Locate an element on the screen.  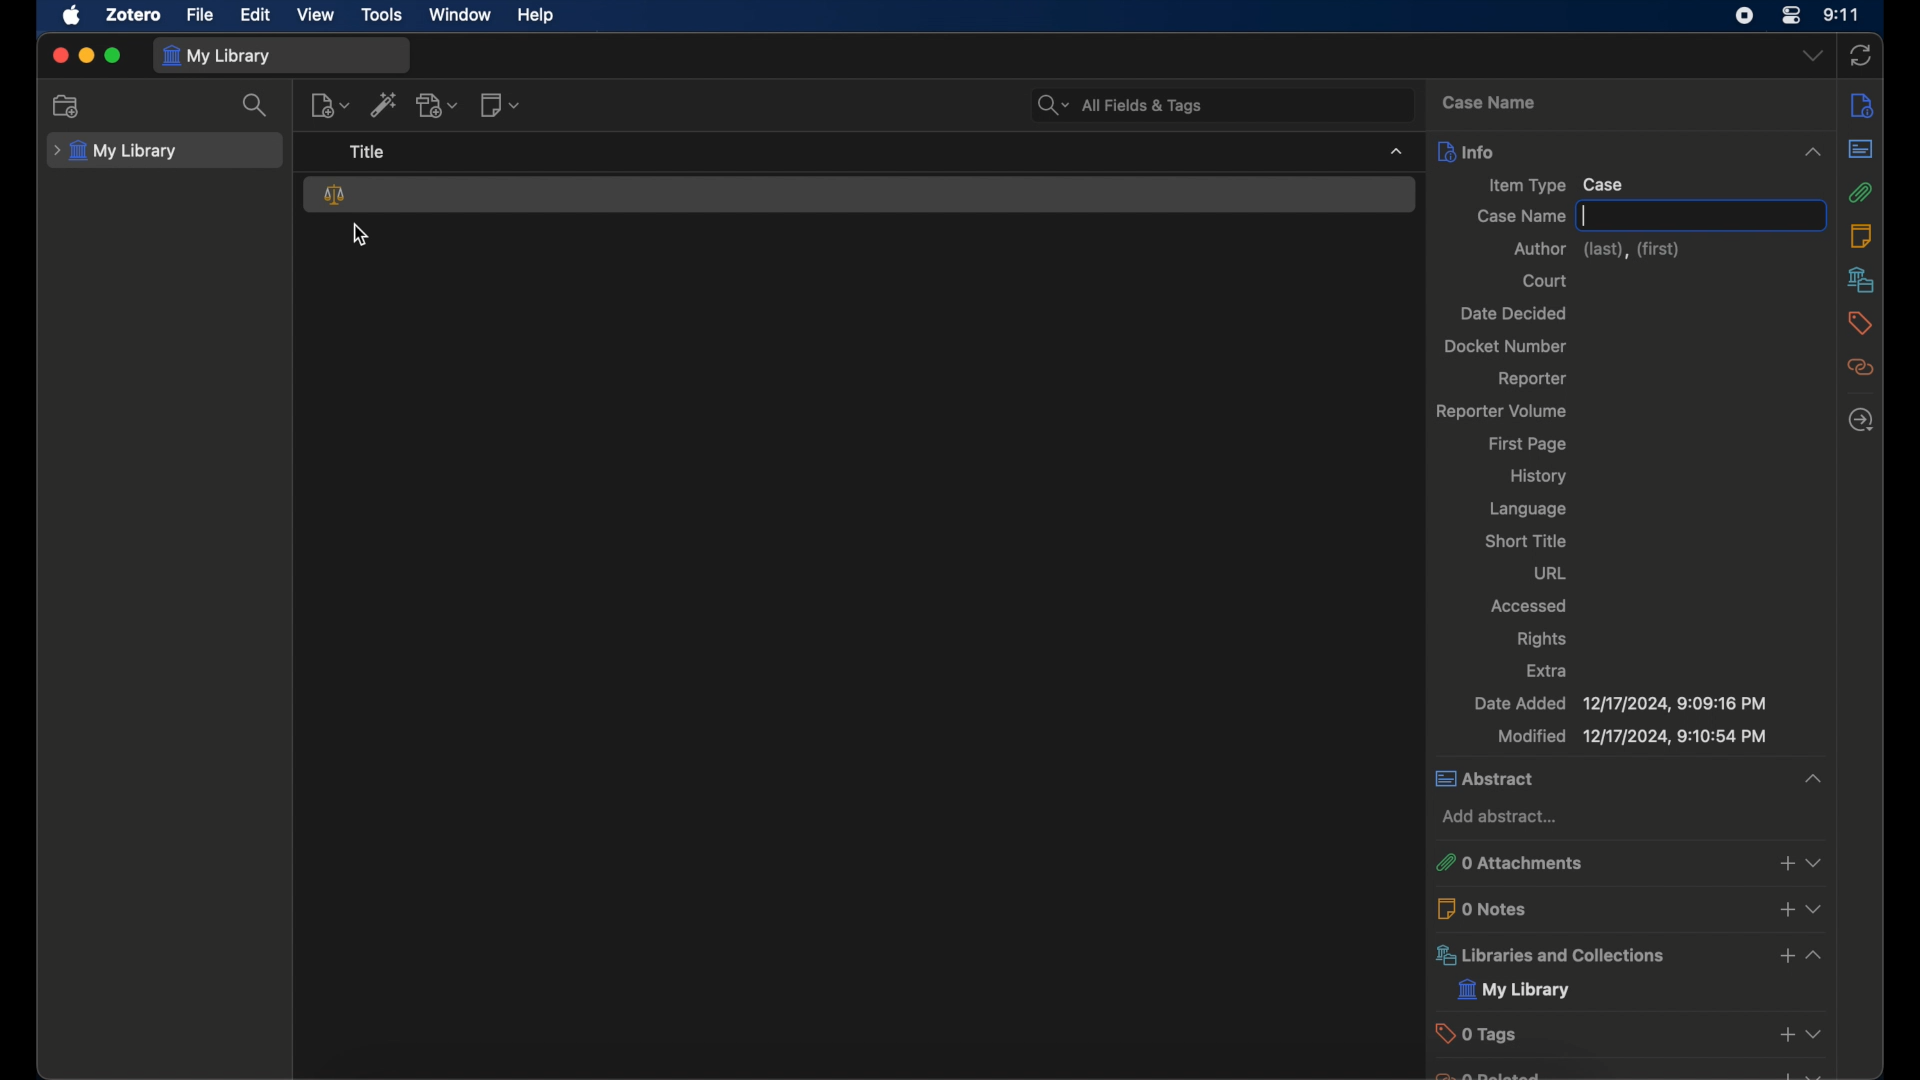
notes is located at coordinates (1860, 237).